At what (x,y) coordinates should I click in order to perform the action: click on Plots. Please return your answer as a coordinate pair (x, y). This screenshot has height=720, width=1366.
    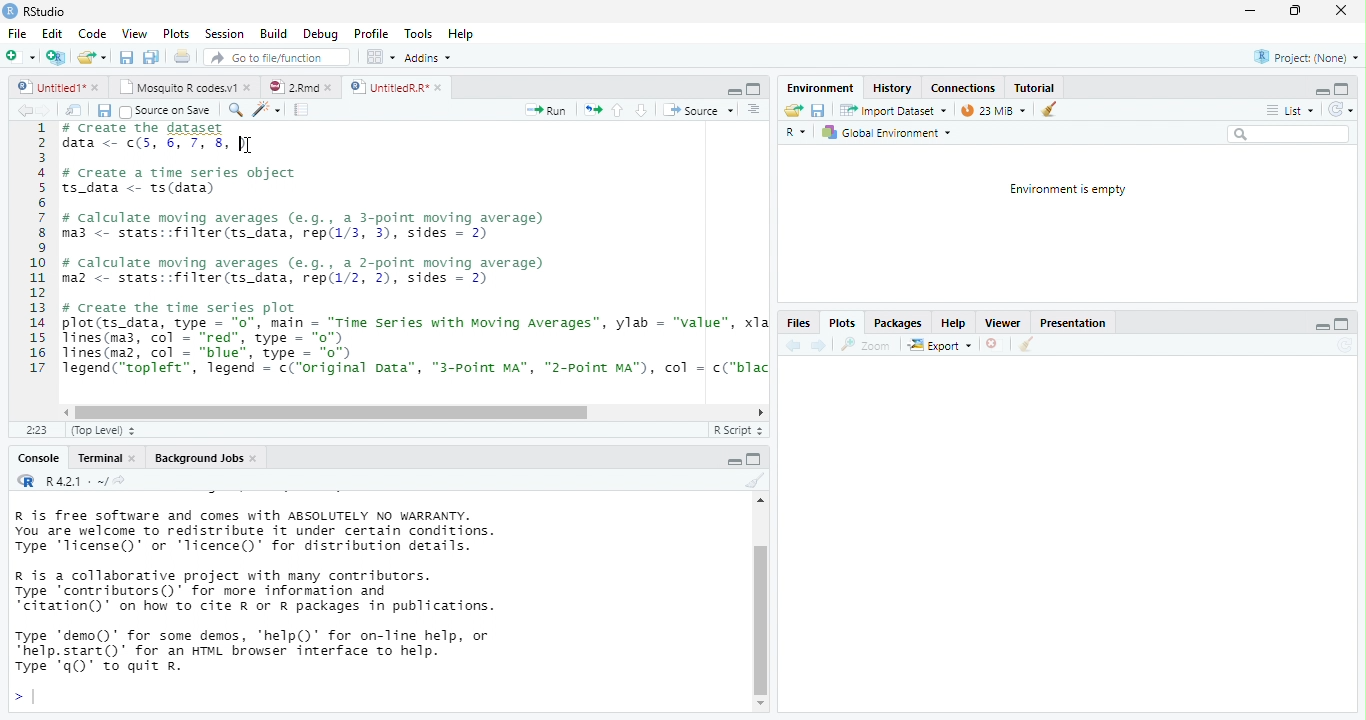
    Looking at the image, I should click on (840, 325).